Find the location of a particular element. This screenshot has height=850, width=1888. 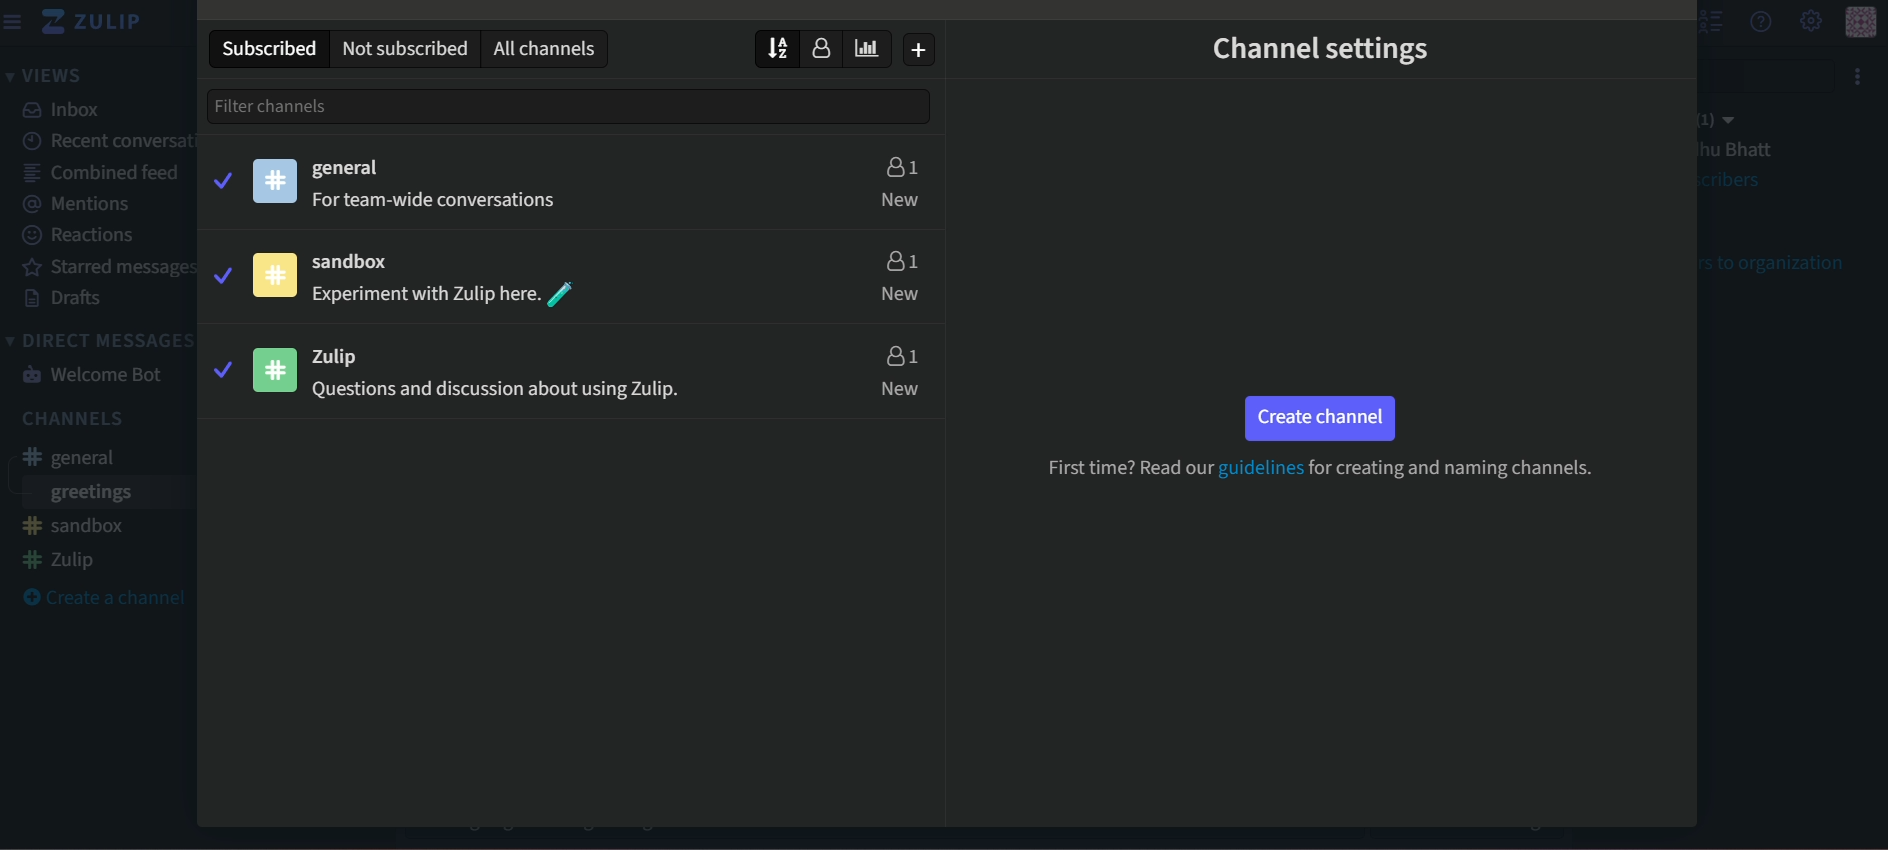

all channels is located at coordinates (545, 46).